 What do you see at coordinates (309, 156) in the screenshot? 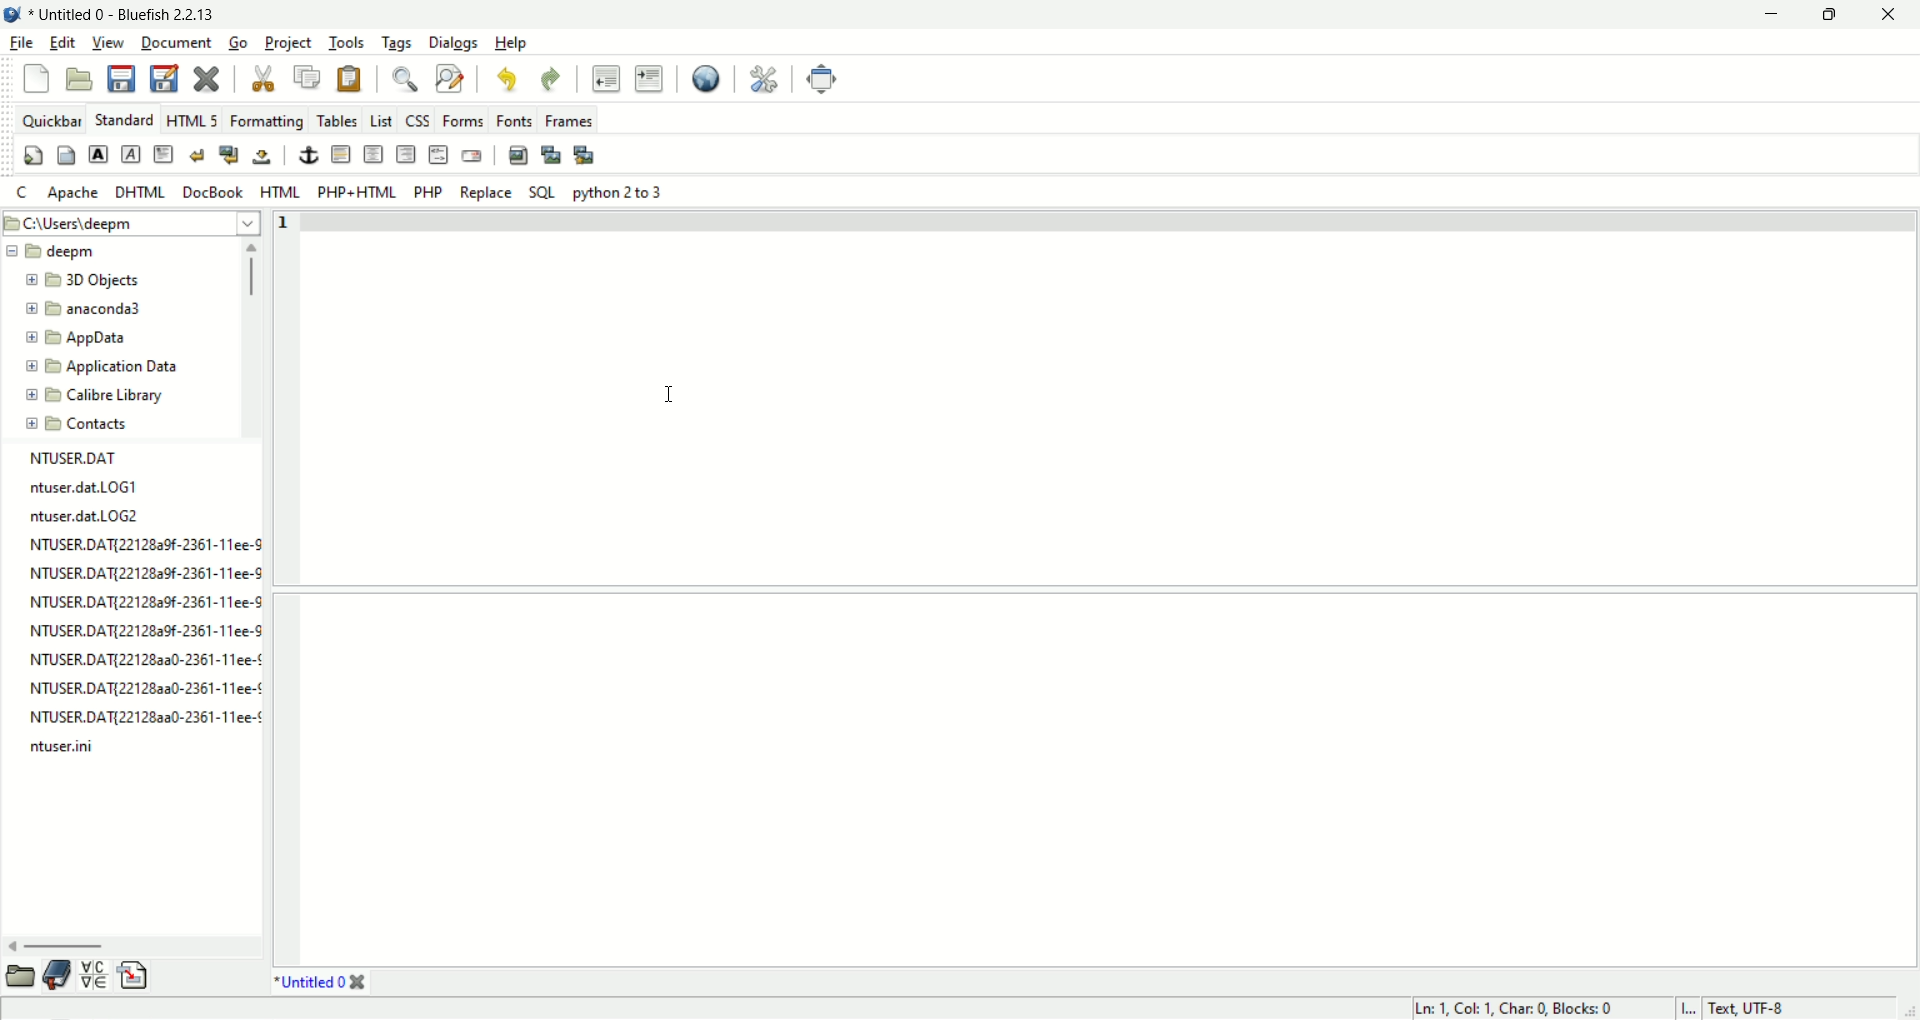
I see `anchor` at bounding box center [309, 156].